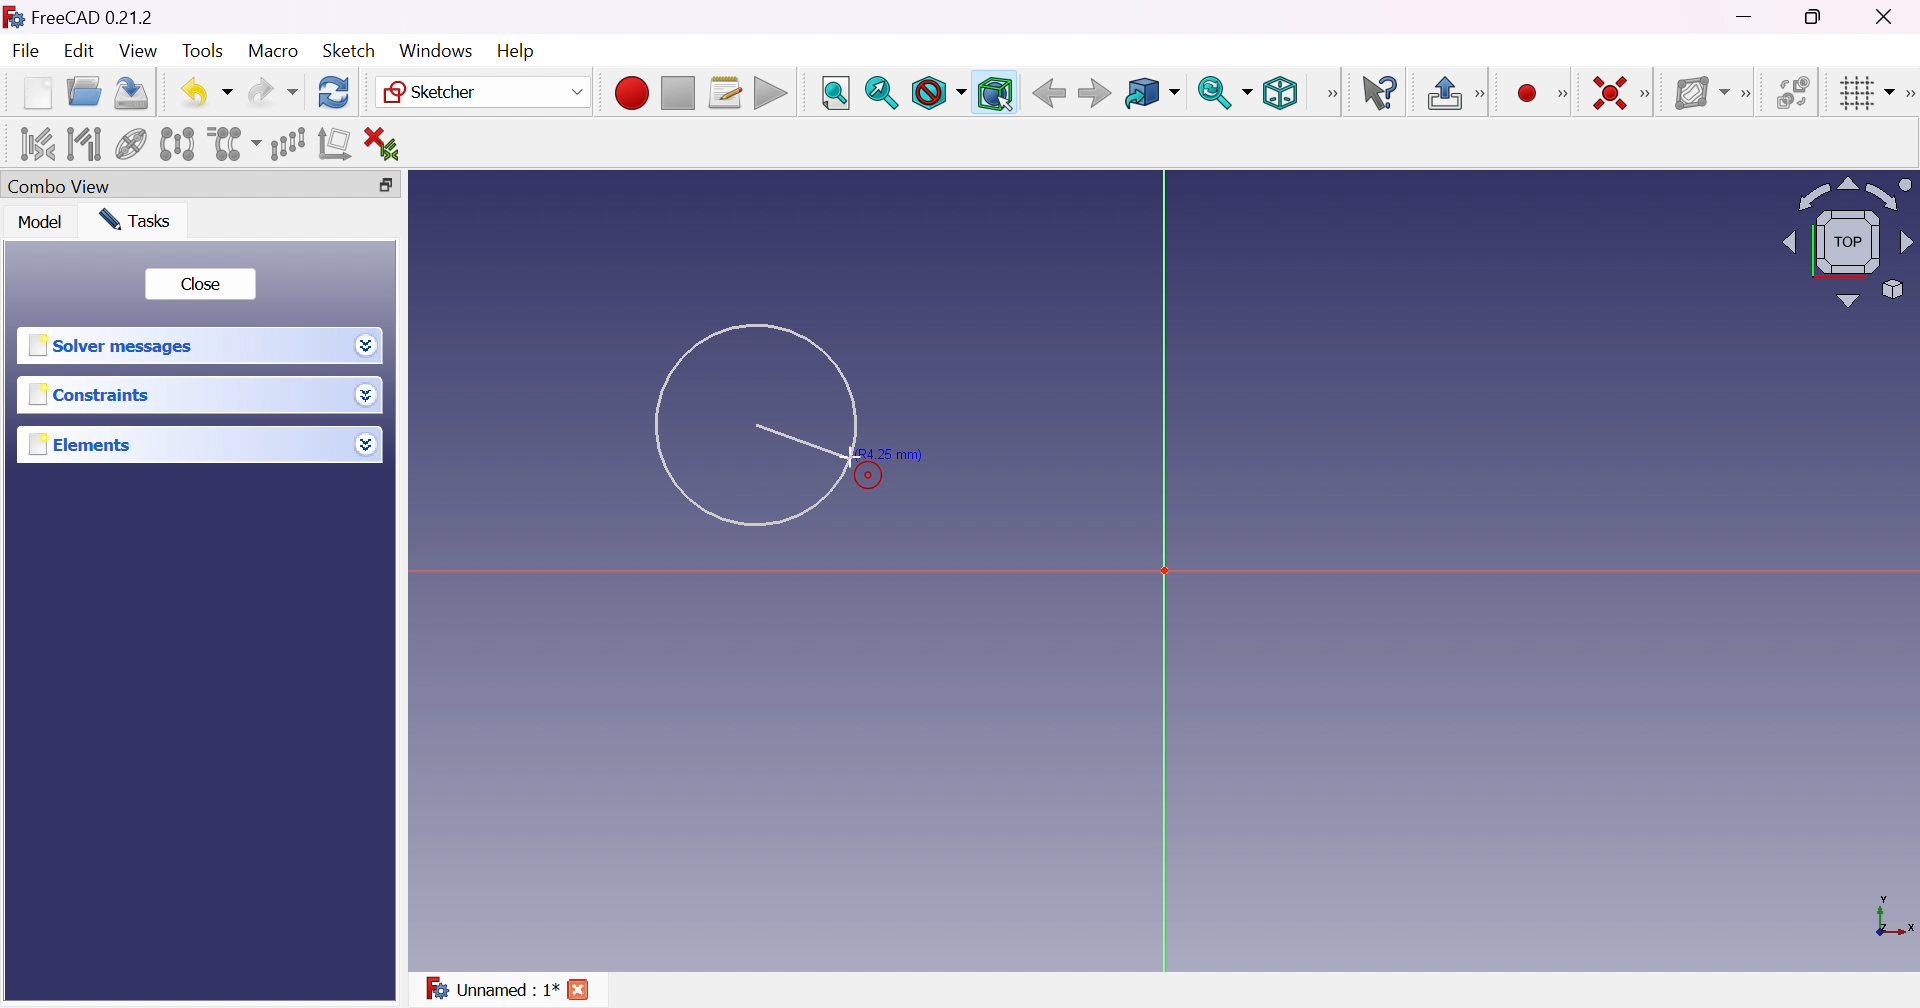 This screenshot has height=1008, width=1920. I want to click on Symmetry, so click(177, 145).